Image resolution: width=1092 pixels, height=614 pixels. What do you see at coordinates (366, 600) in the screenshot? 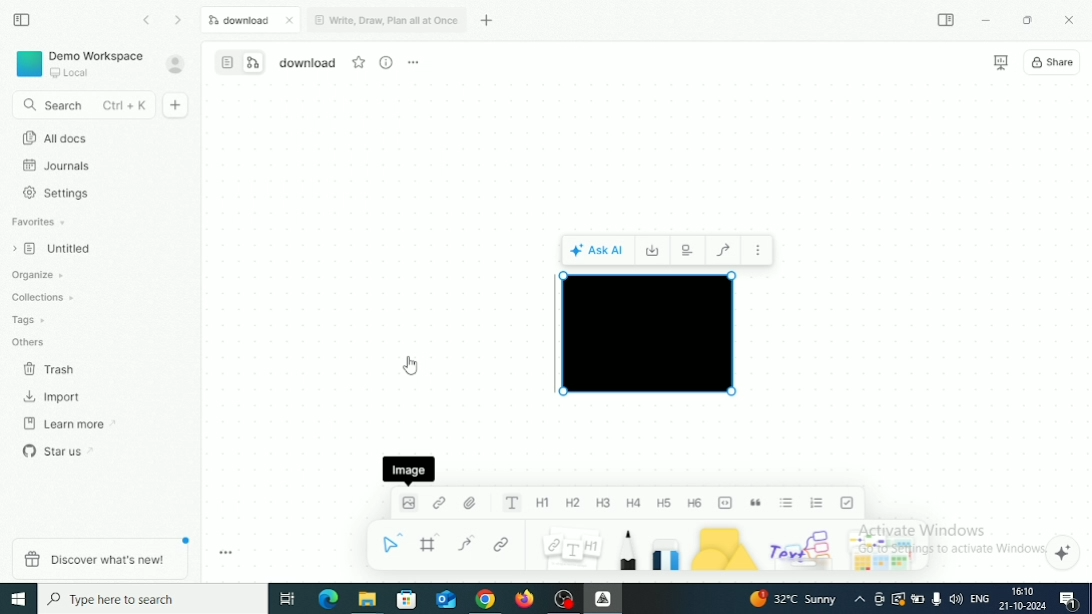
I see `File Explorer` at bounding box center [366, 600].